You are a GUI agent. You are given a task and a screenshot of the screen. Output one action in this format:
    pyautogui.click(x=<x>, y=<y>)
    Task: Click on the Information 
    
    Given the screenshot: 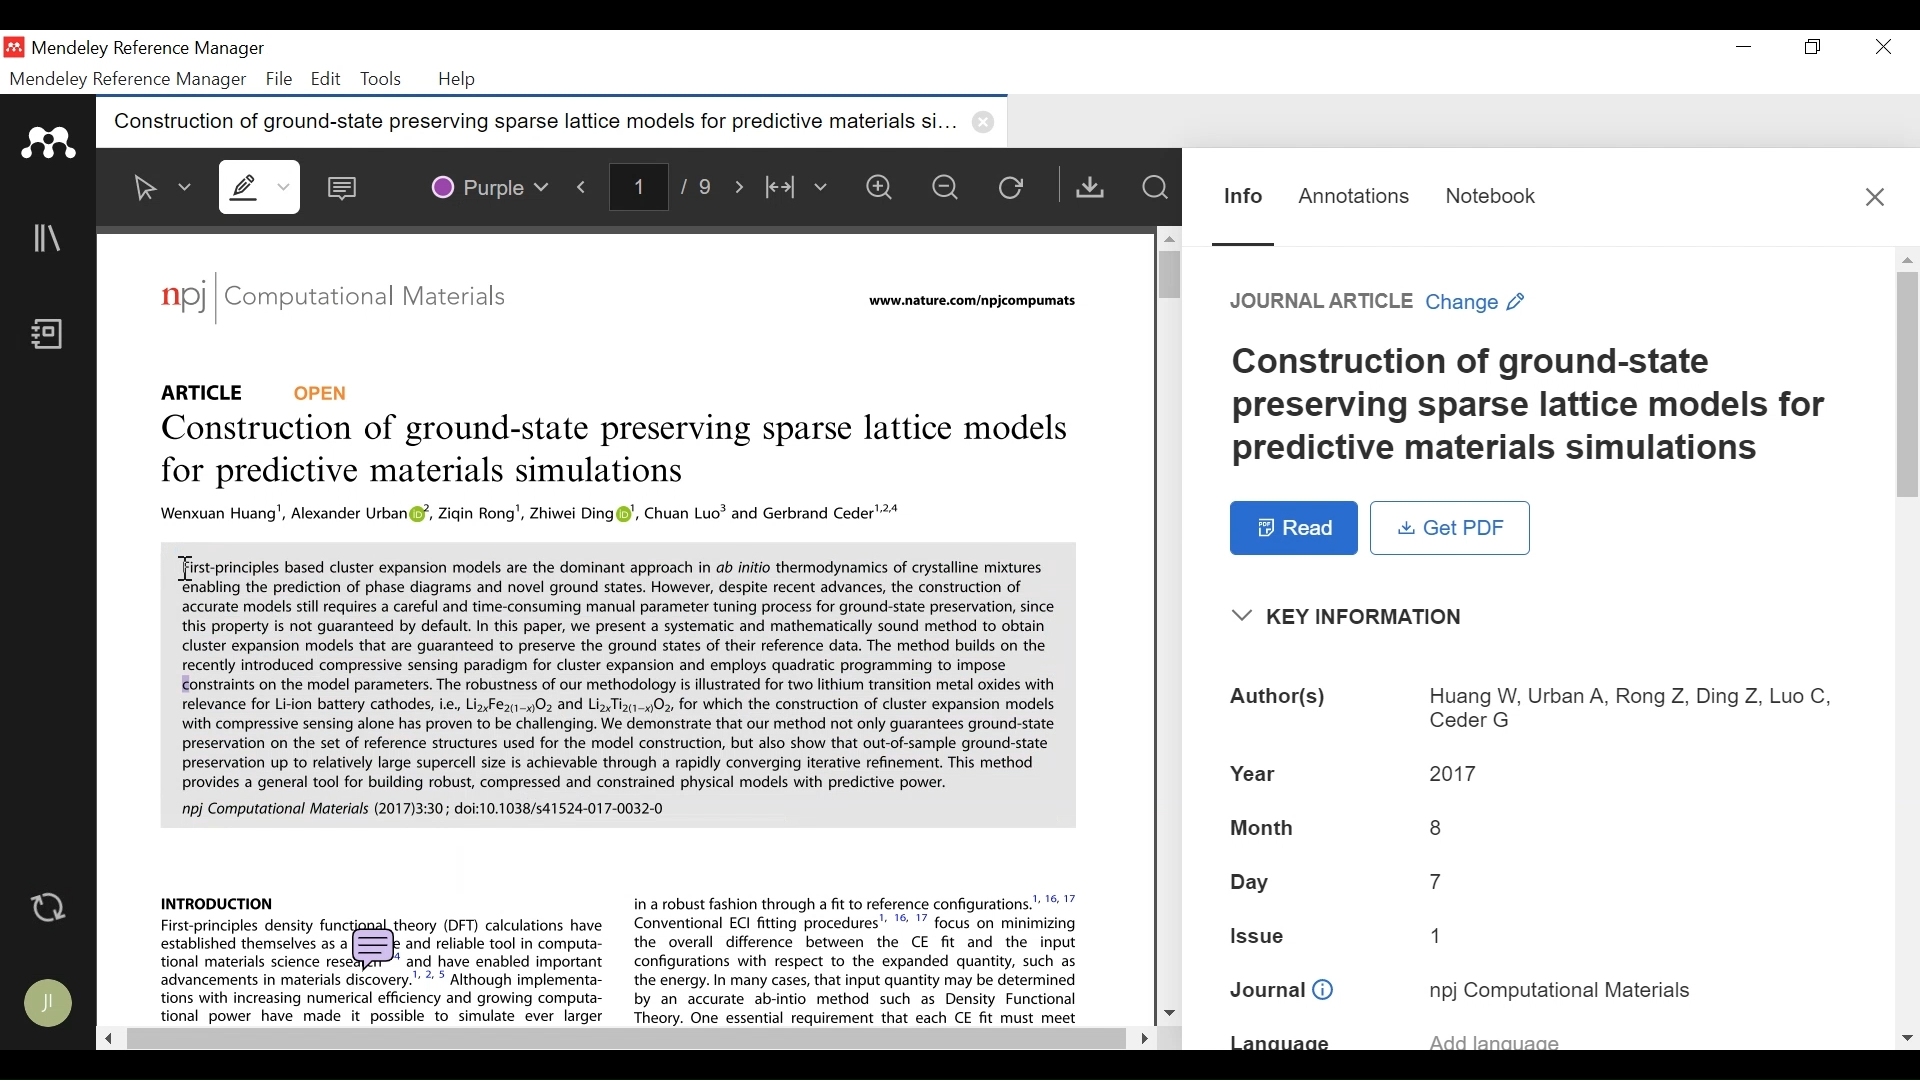 What is the action you would take?
    pyautogui.click(x=1244, y=197)
    